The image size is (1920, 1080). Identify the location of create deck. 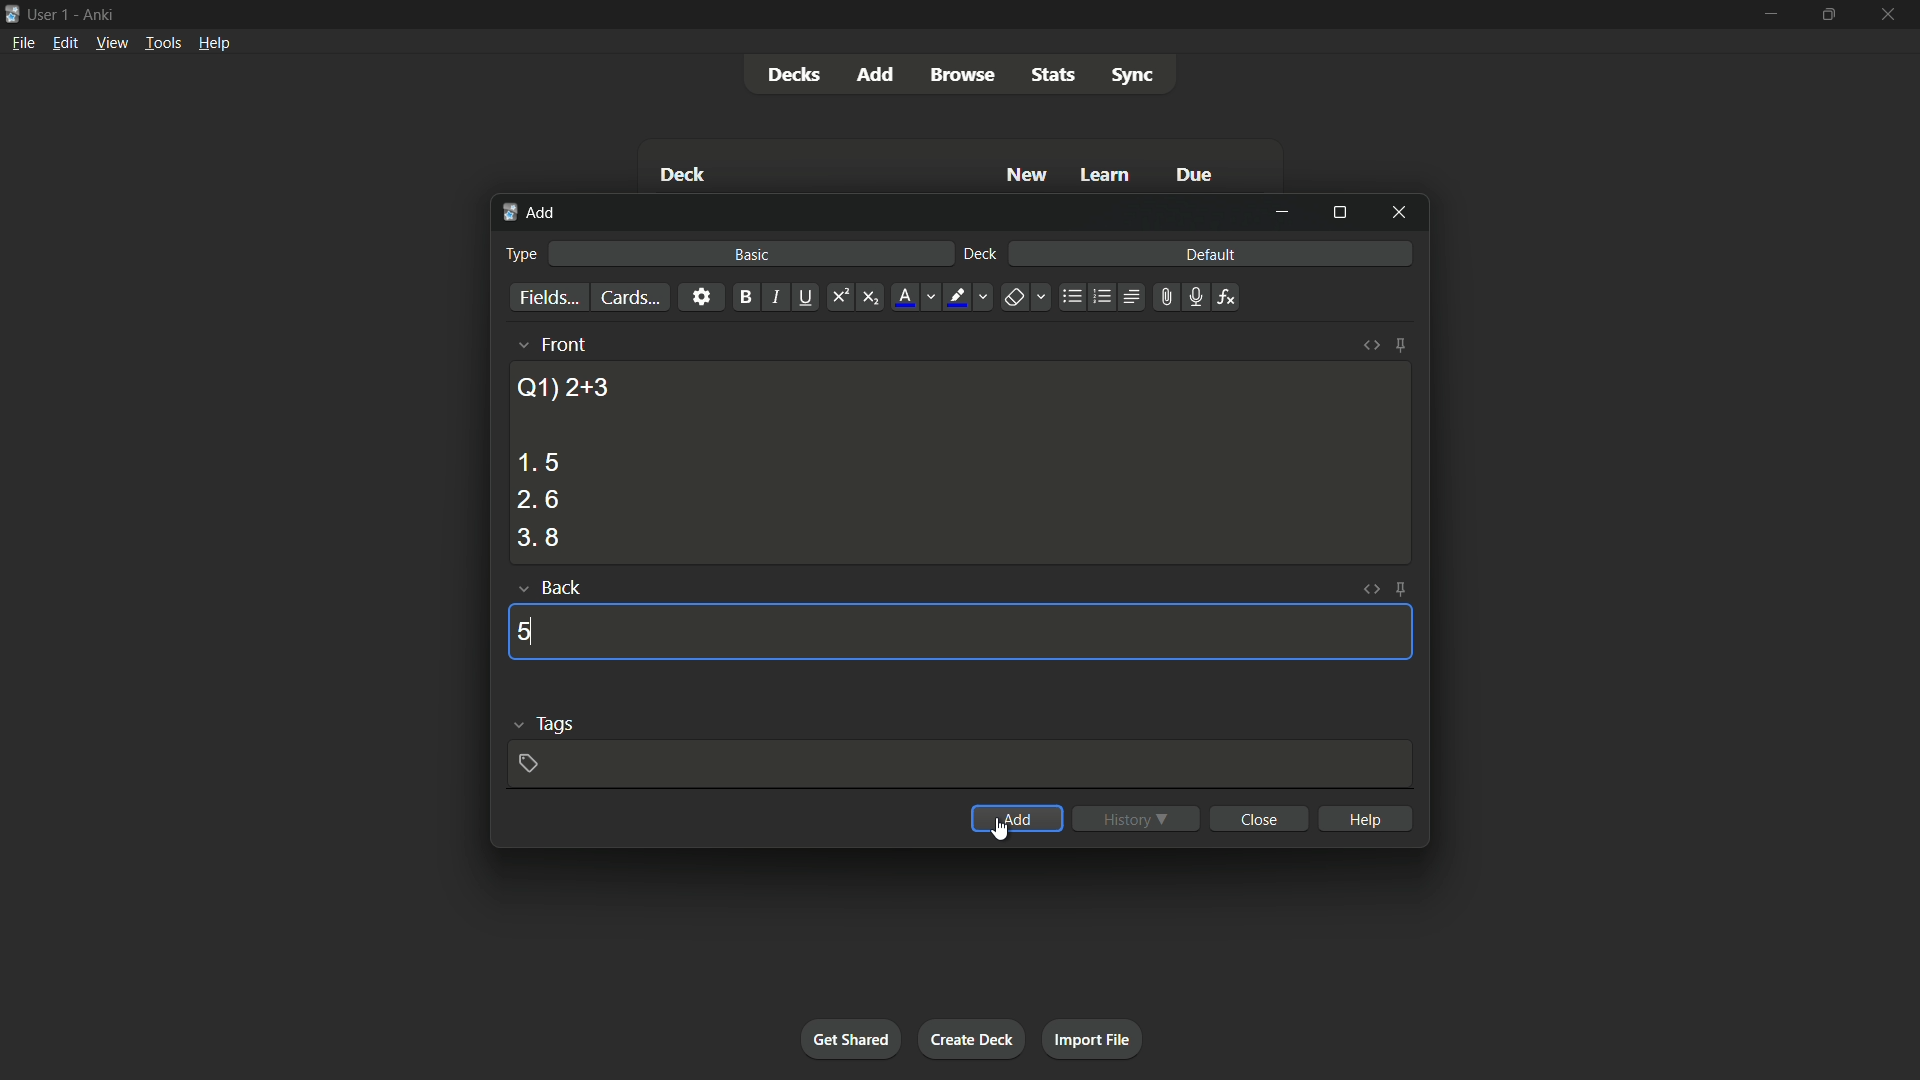
(970, 1038).